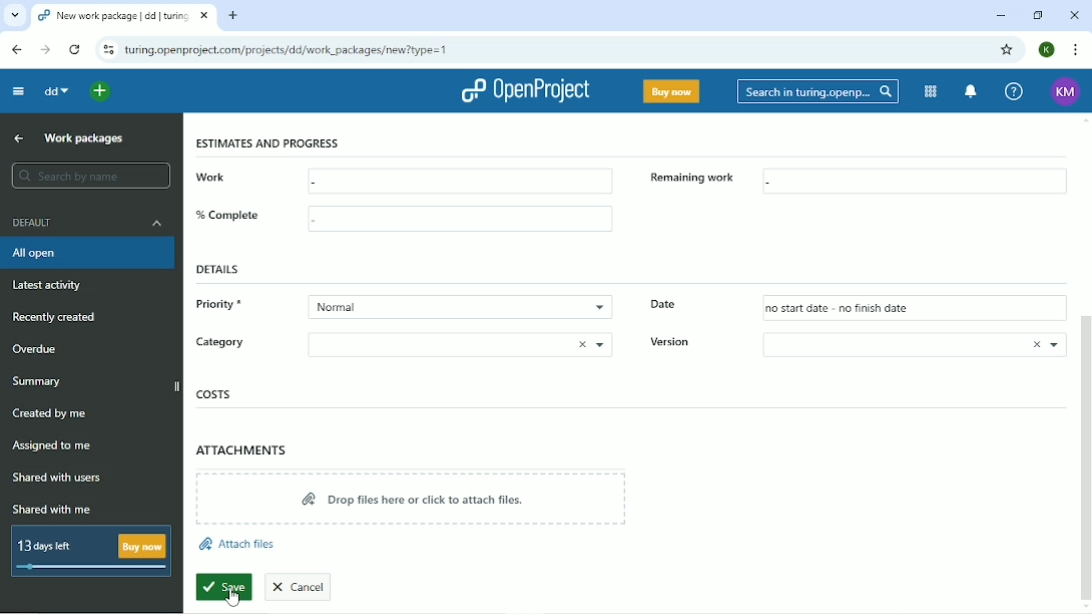 The width and height of the screenshot is (1092, 614). I want to click on Overdue, so click(34, 349).